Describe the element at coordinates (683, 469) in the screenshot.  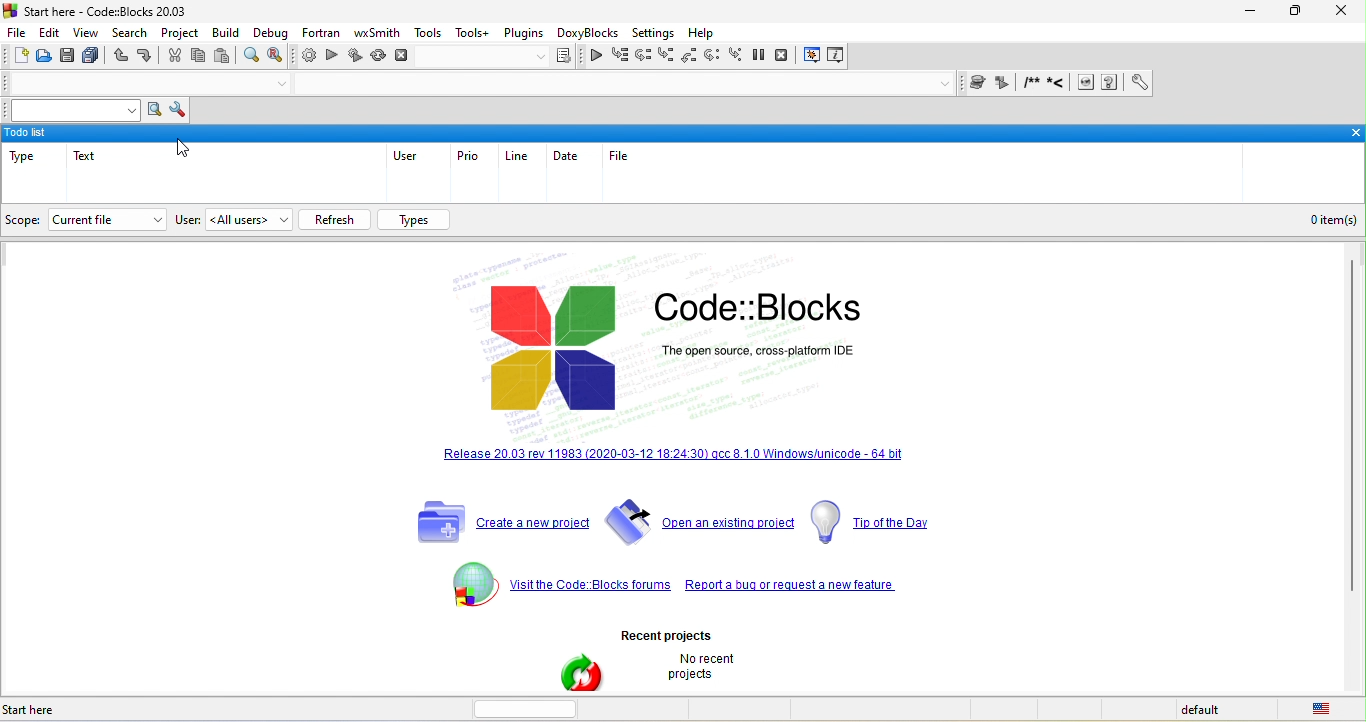
I see `visit the code ; blocks forums report a bug or request a new feature` at that location.